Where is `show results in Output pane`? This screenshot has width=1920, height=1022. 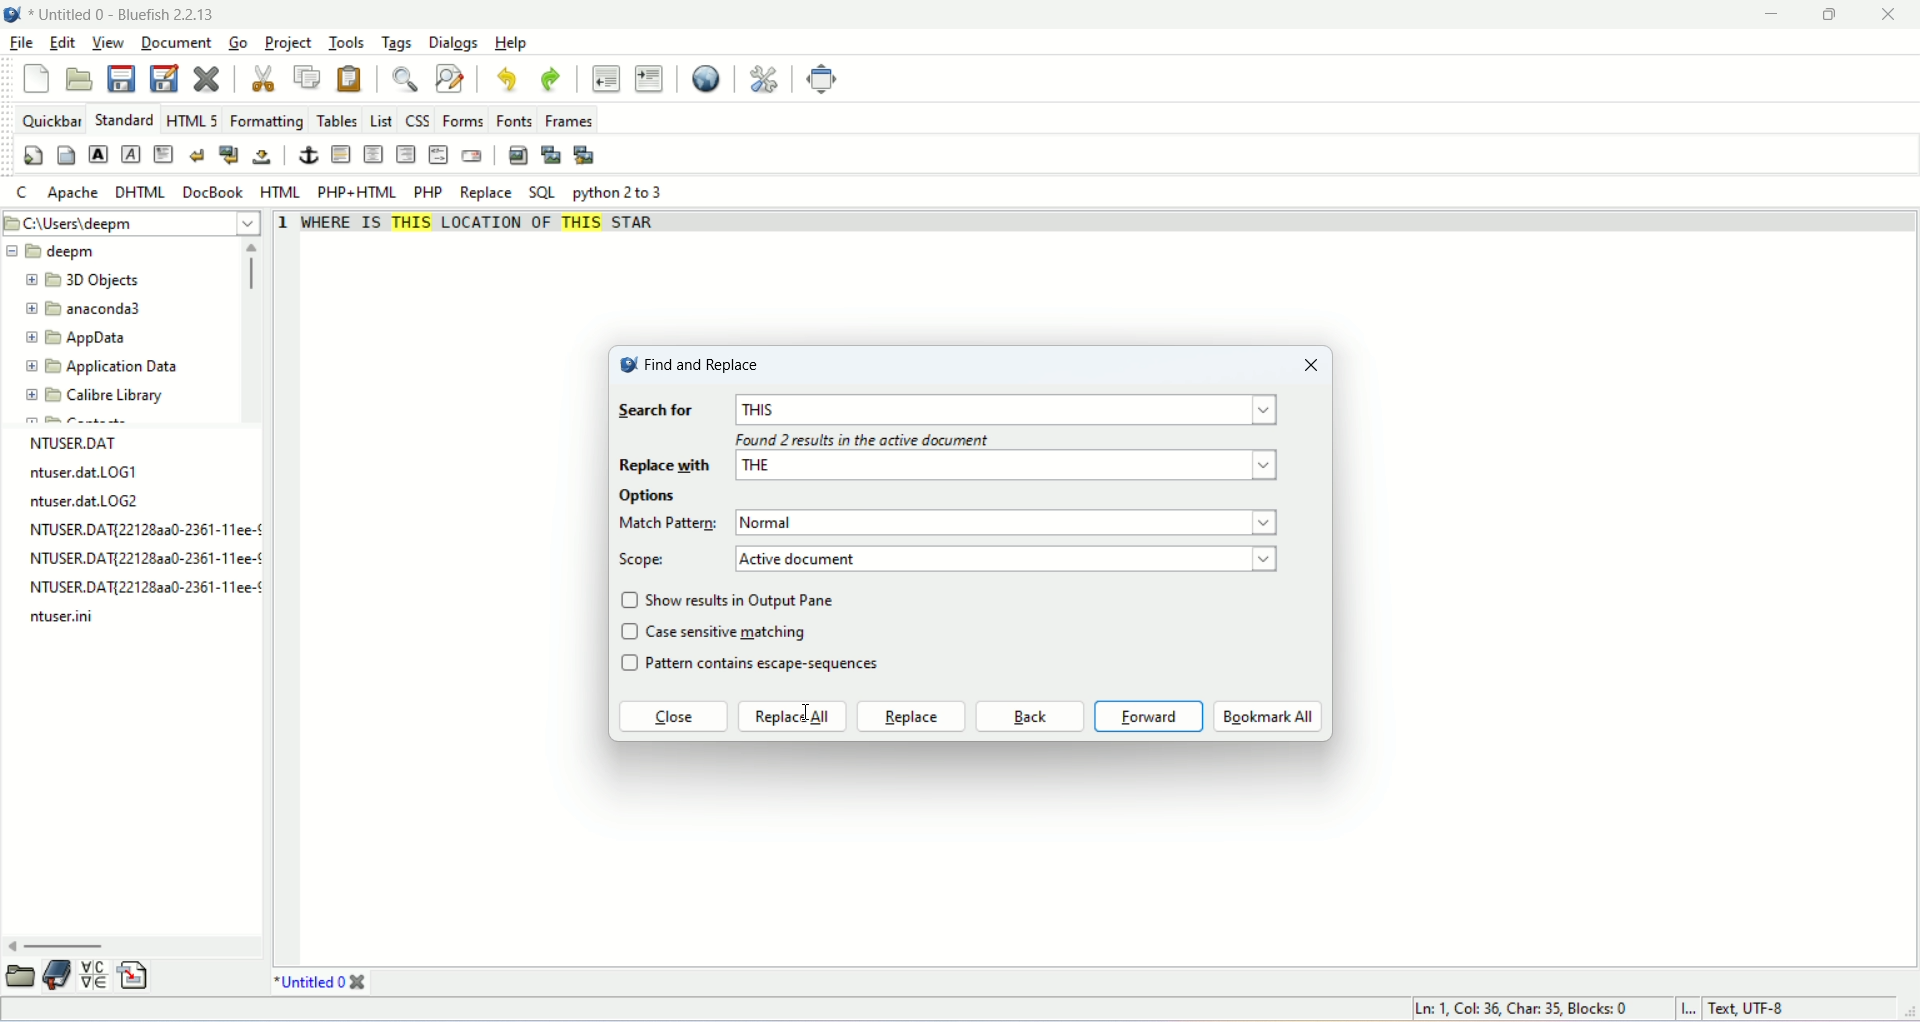 show results in Output pane is located at coordinates (745, 599).